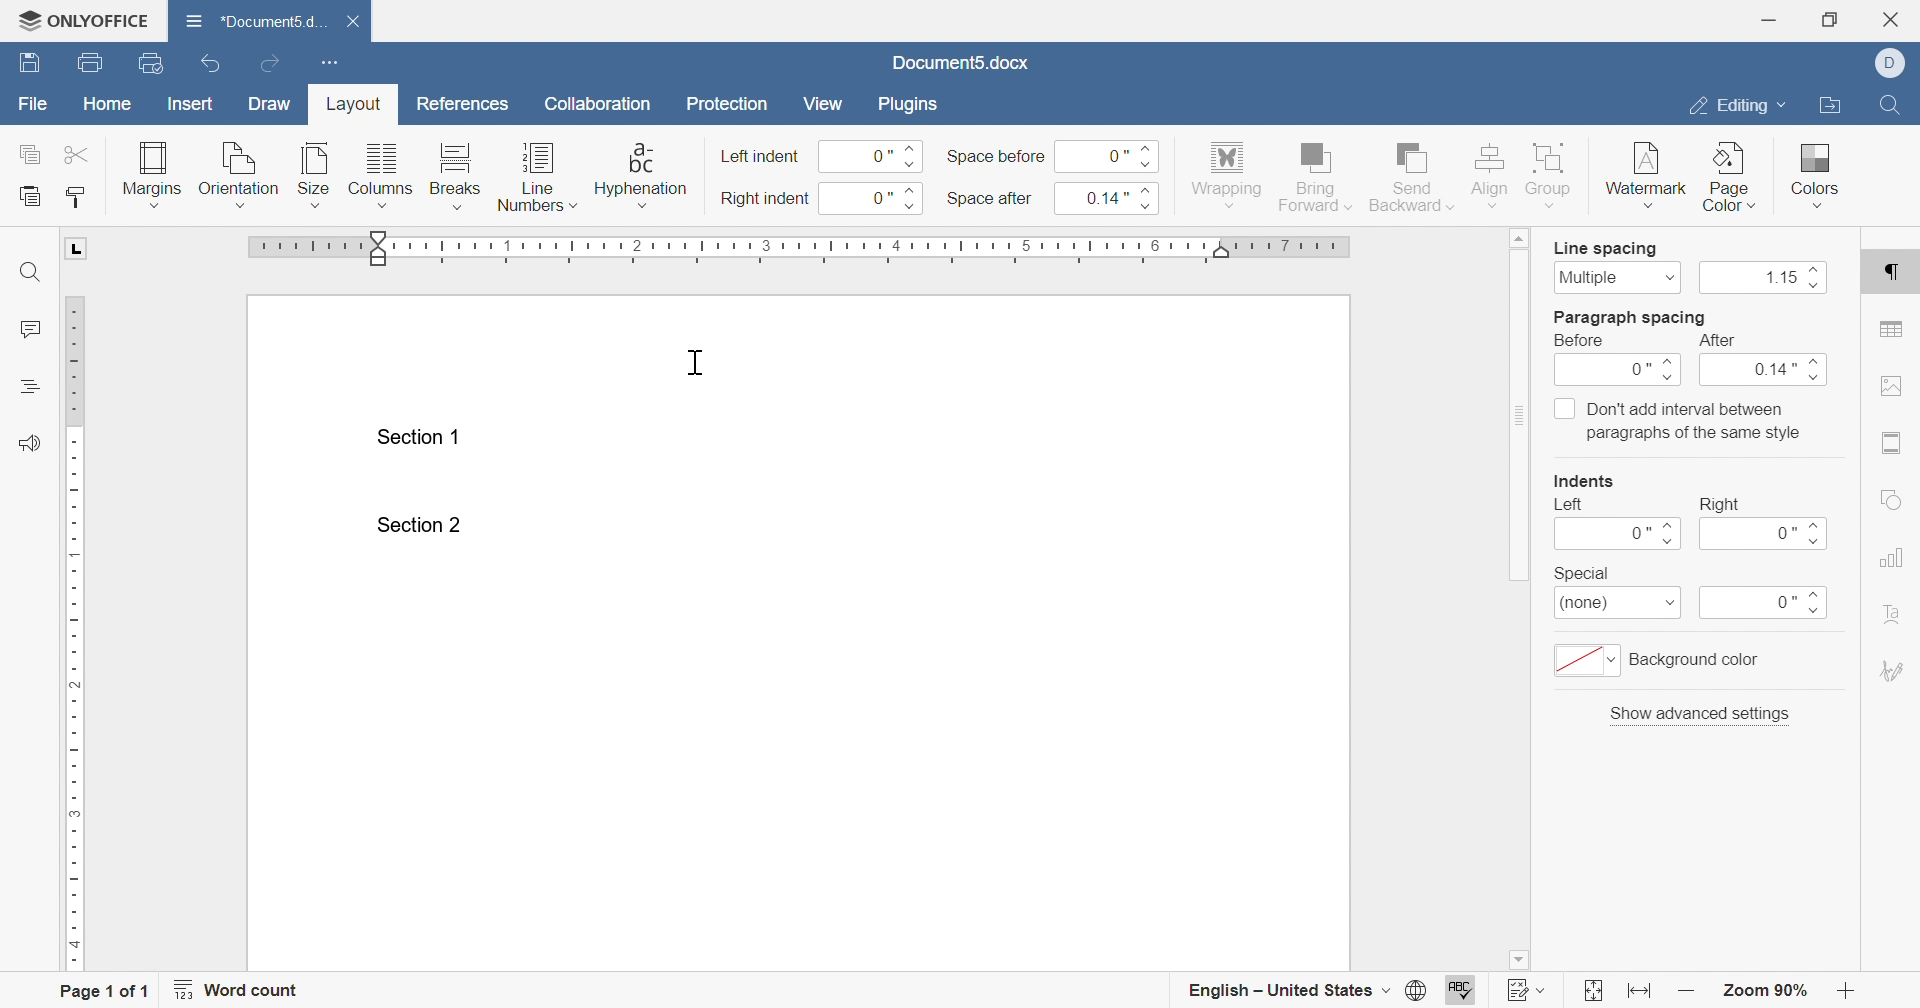 The image size is (1920, 1008). I want to click on background color, so click(1662, 660).